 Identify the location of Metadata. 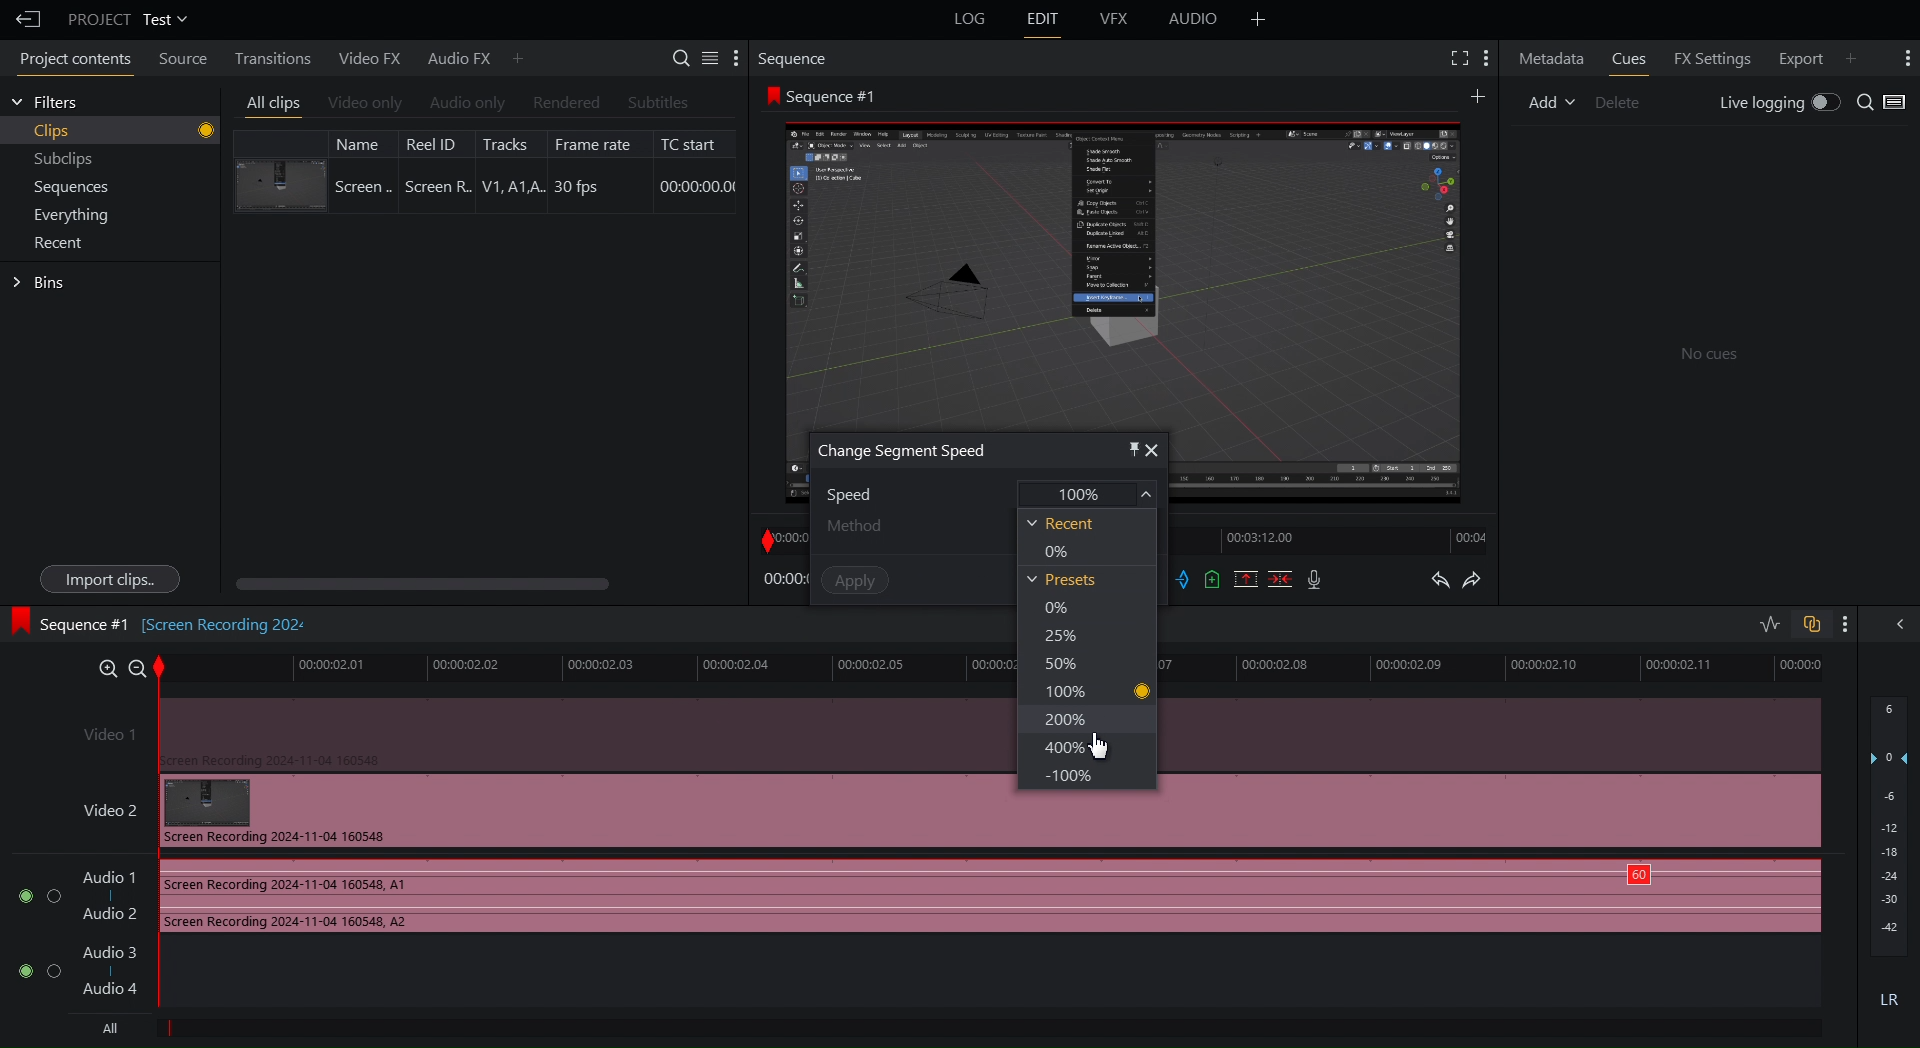
(1552, 57).